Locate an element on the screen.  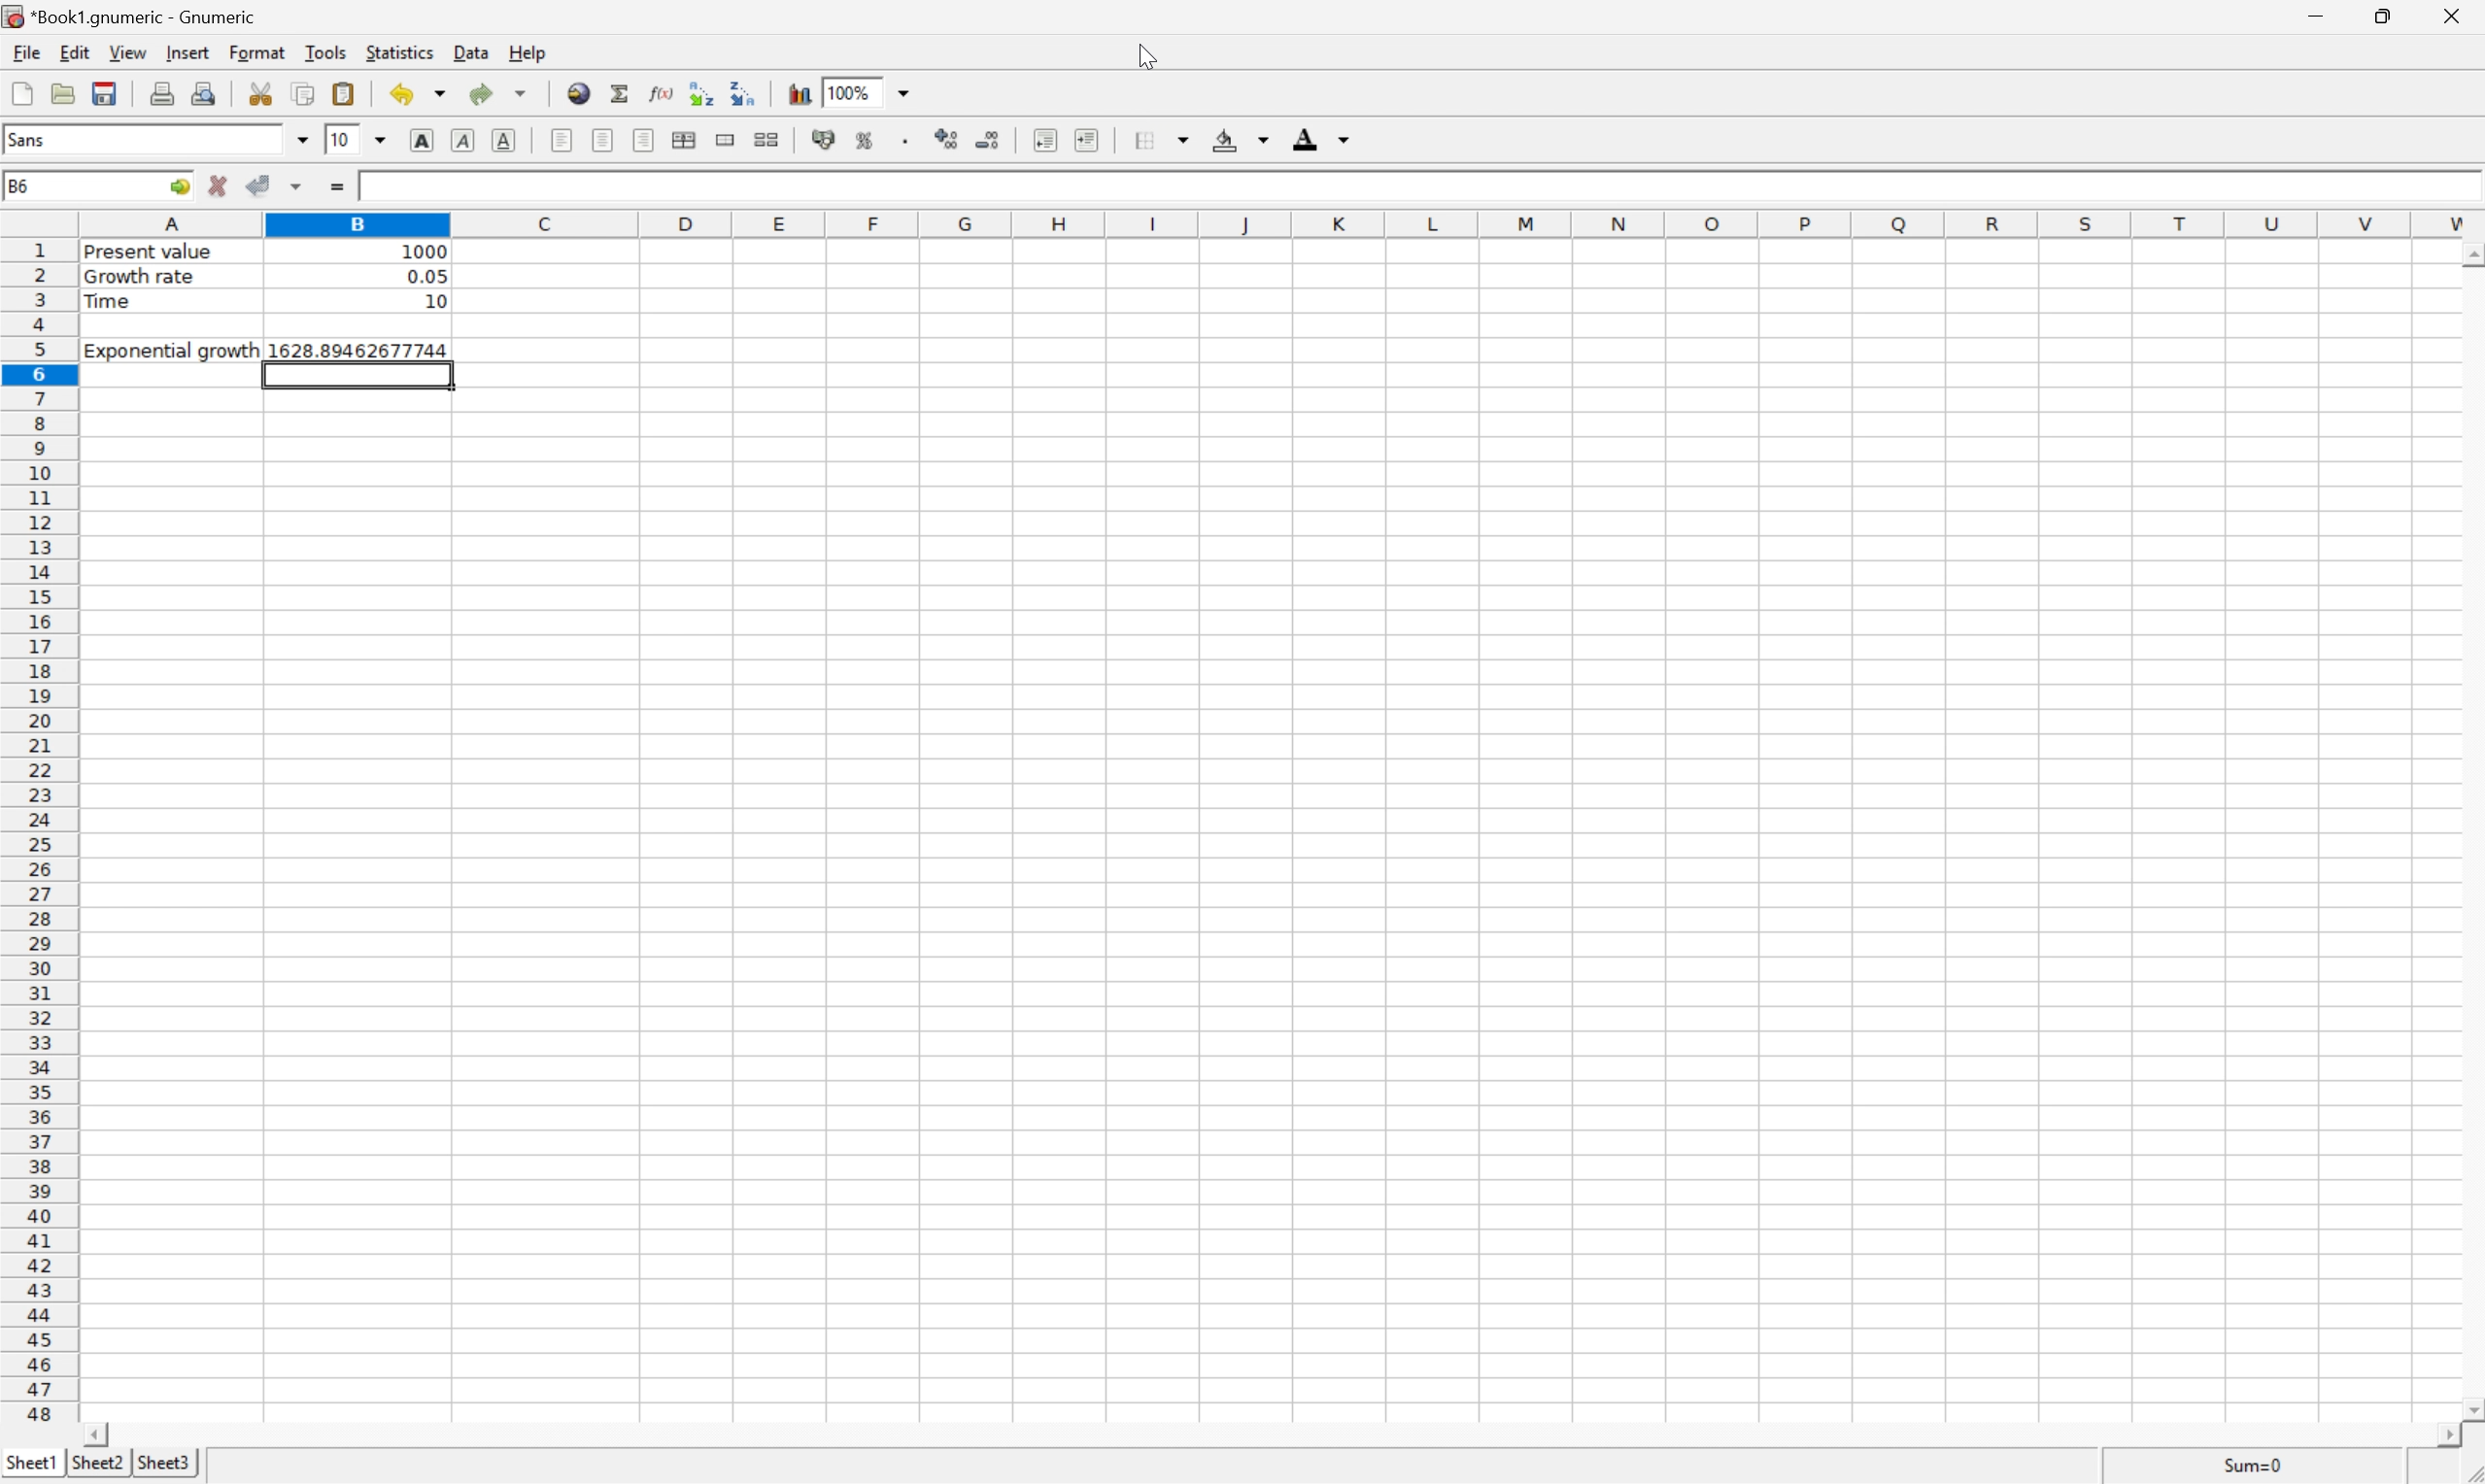
Decrease indent, and align the contents to the left is located at coordinates (1045, 138).